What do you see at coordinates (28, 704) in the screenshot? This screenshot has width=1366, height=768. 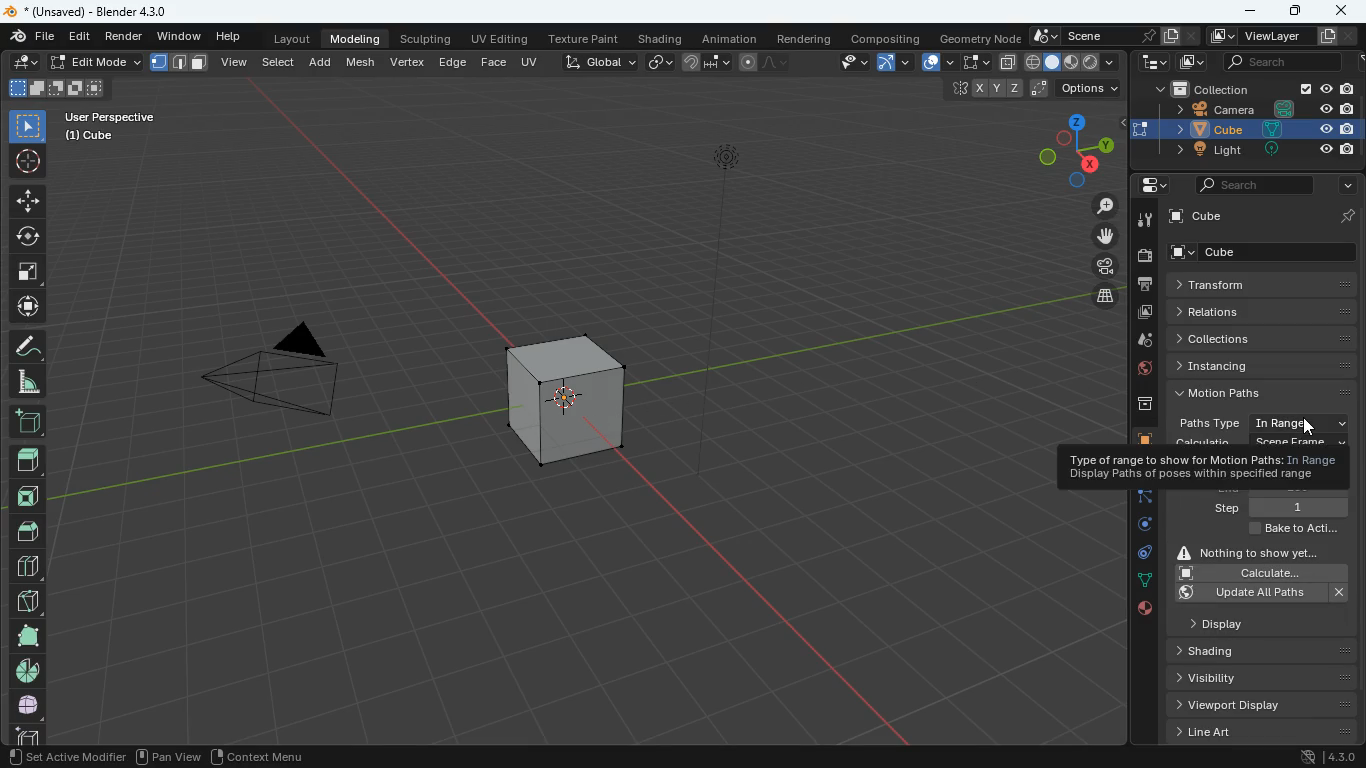 I see `full` at bounding box center [28, 704].